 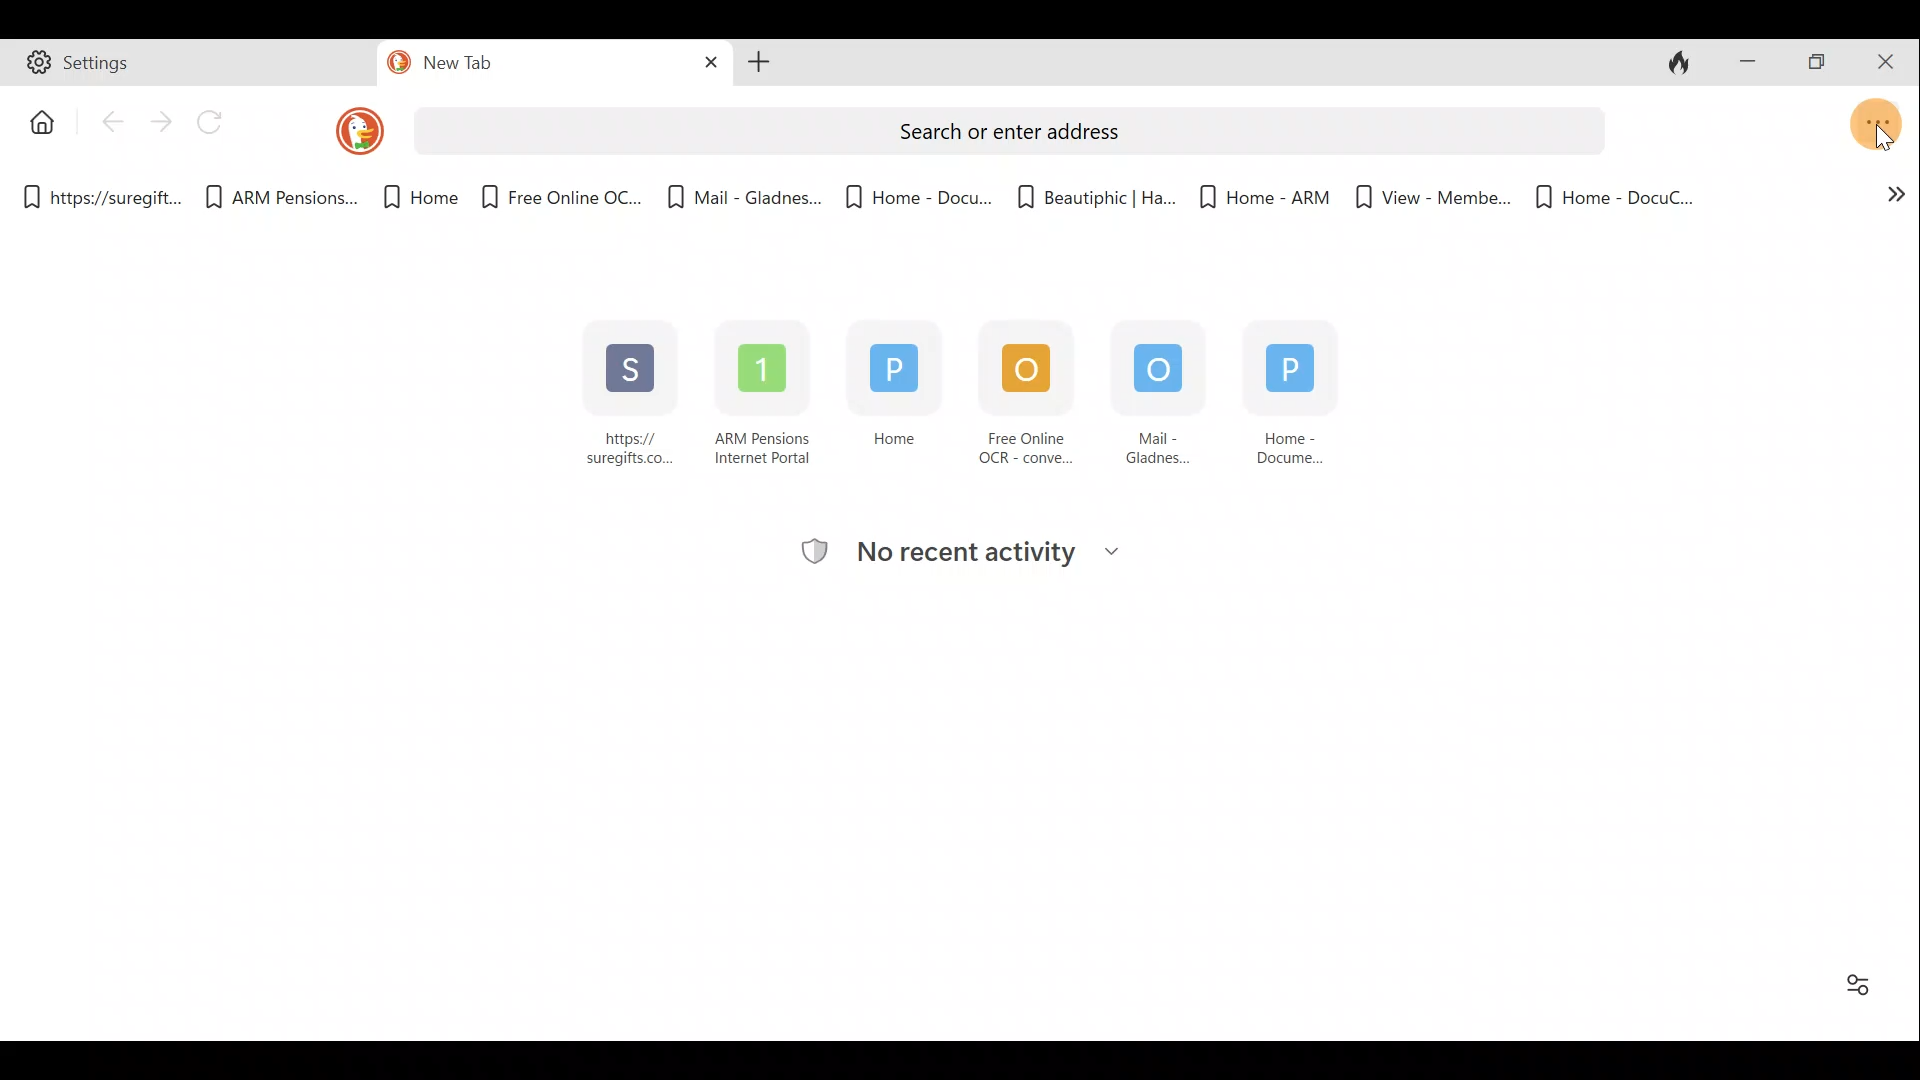 What do you see at coordinates (1012, 130) in the screenshot?
I see `Search bar` at bounding box center [1012, 130].